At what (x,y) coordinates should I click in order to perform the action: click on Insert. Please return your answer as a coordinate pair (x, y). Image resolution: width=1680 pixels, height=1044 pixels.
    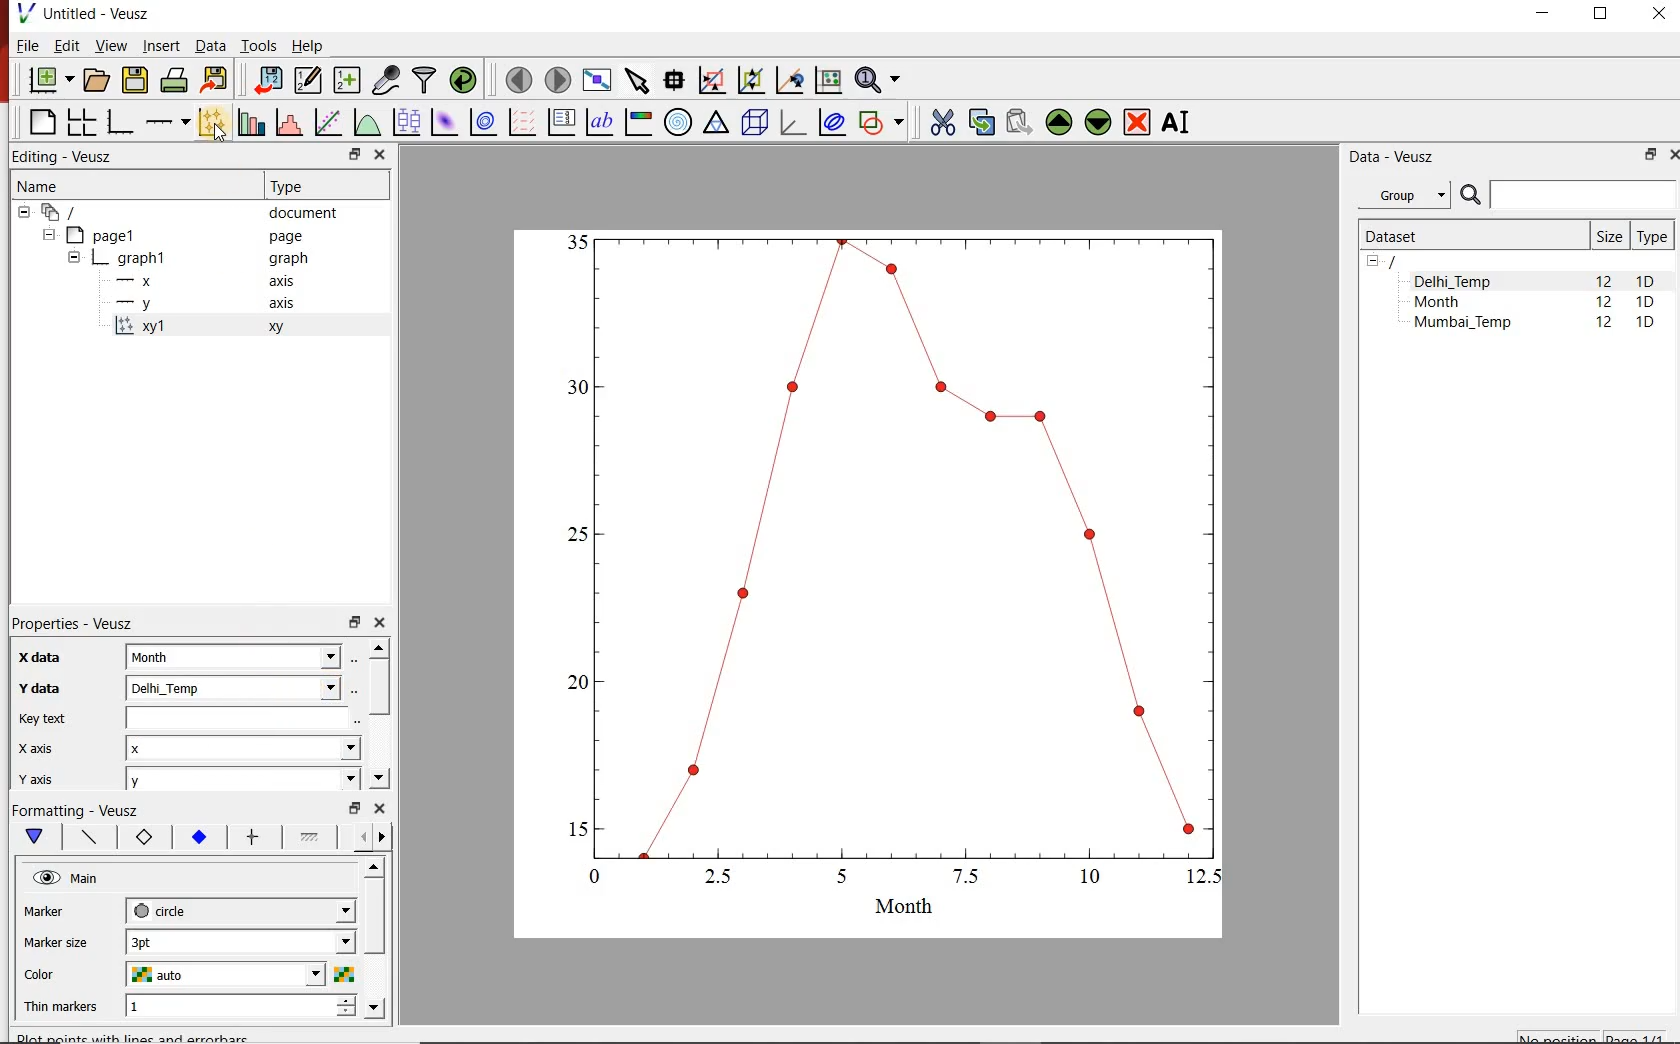
    Looking at the image, I should click on (160, 44).